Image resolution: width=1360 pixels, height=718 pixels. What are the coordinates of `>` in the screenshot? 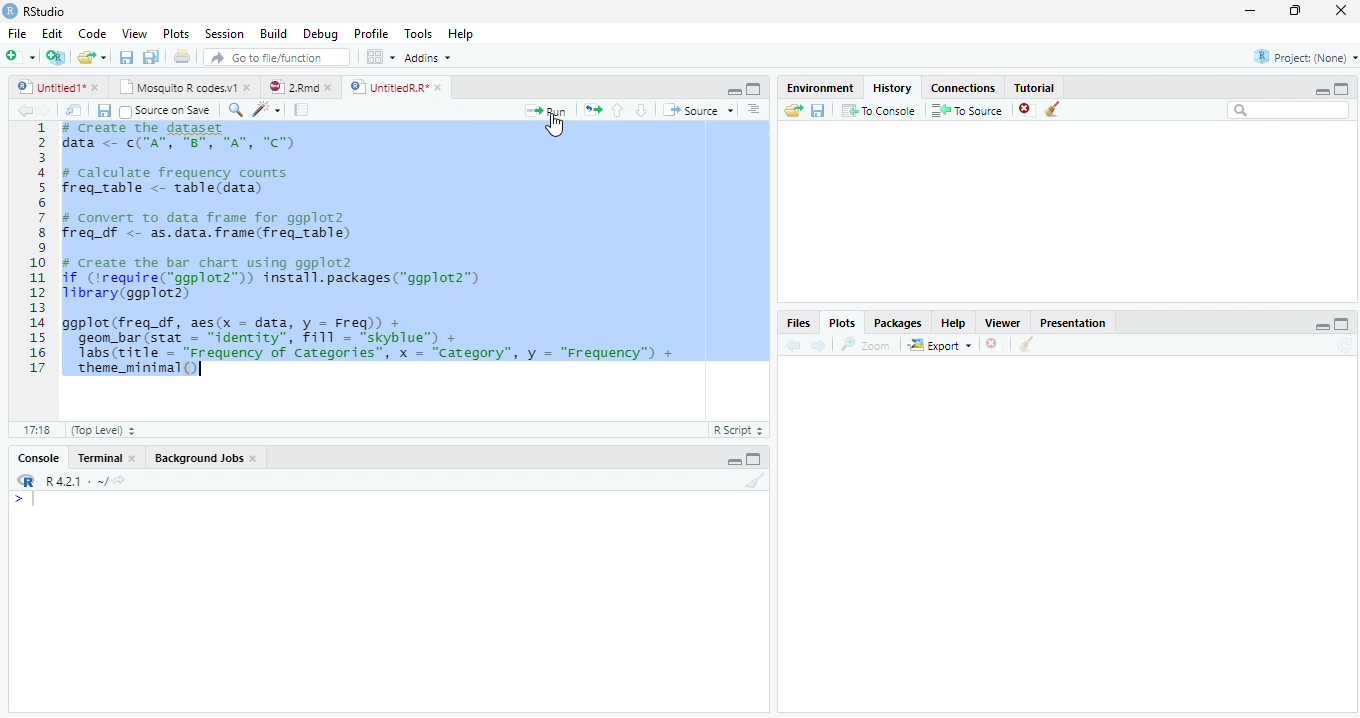 It's located at (13, 498).